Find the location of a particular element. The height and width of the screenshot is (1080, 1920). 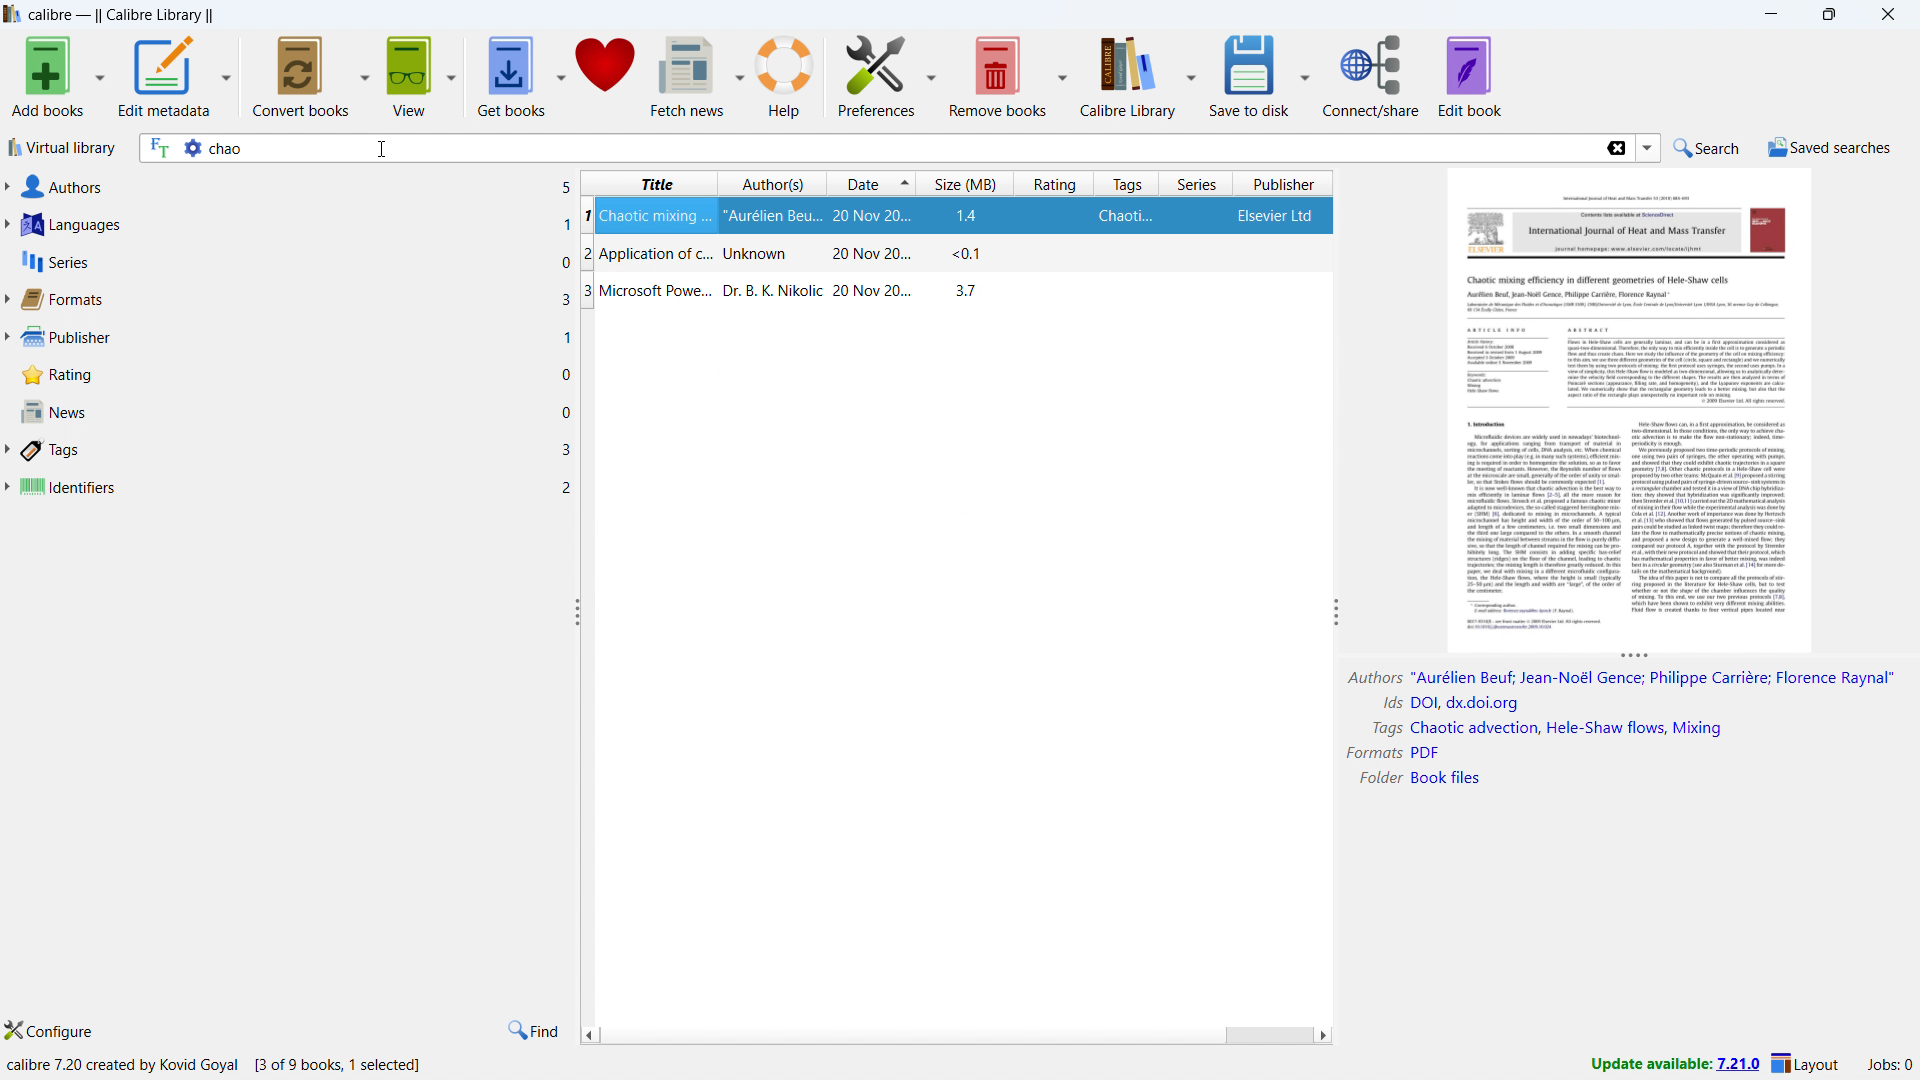

select sorting order is located at coordinates (906, 183).